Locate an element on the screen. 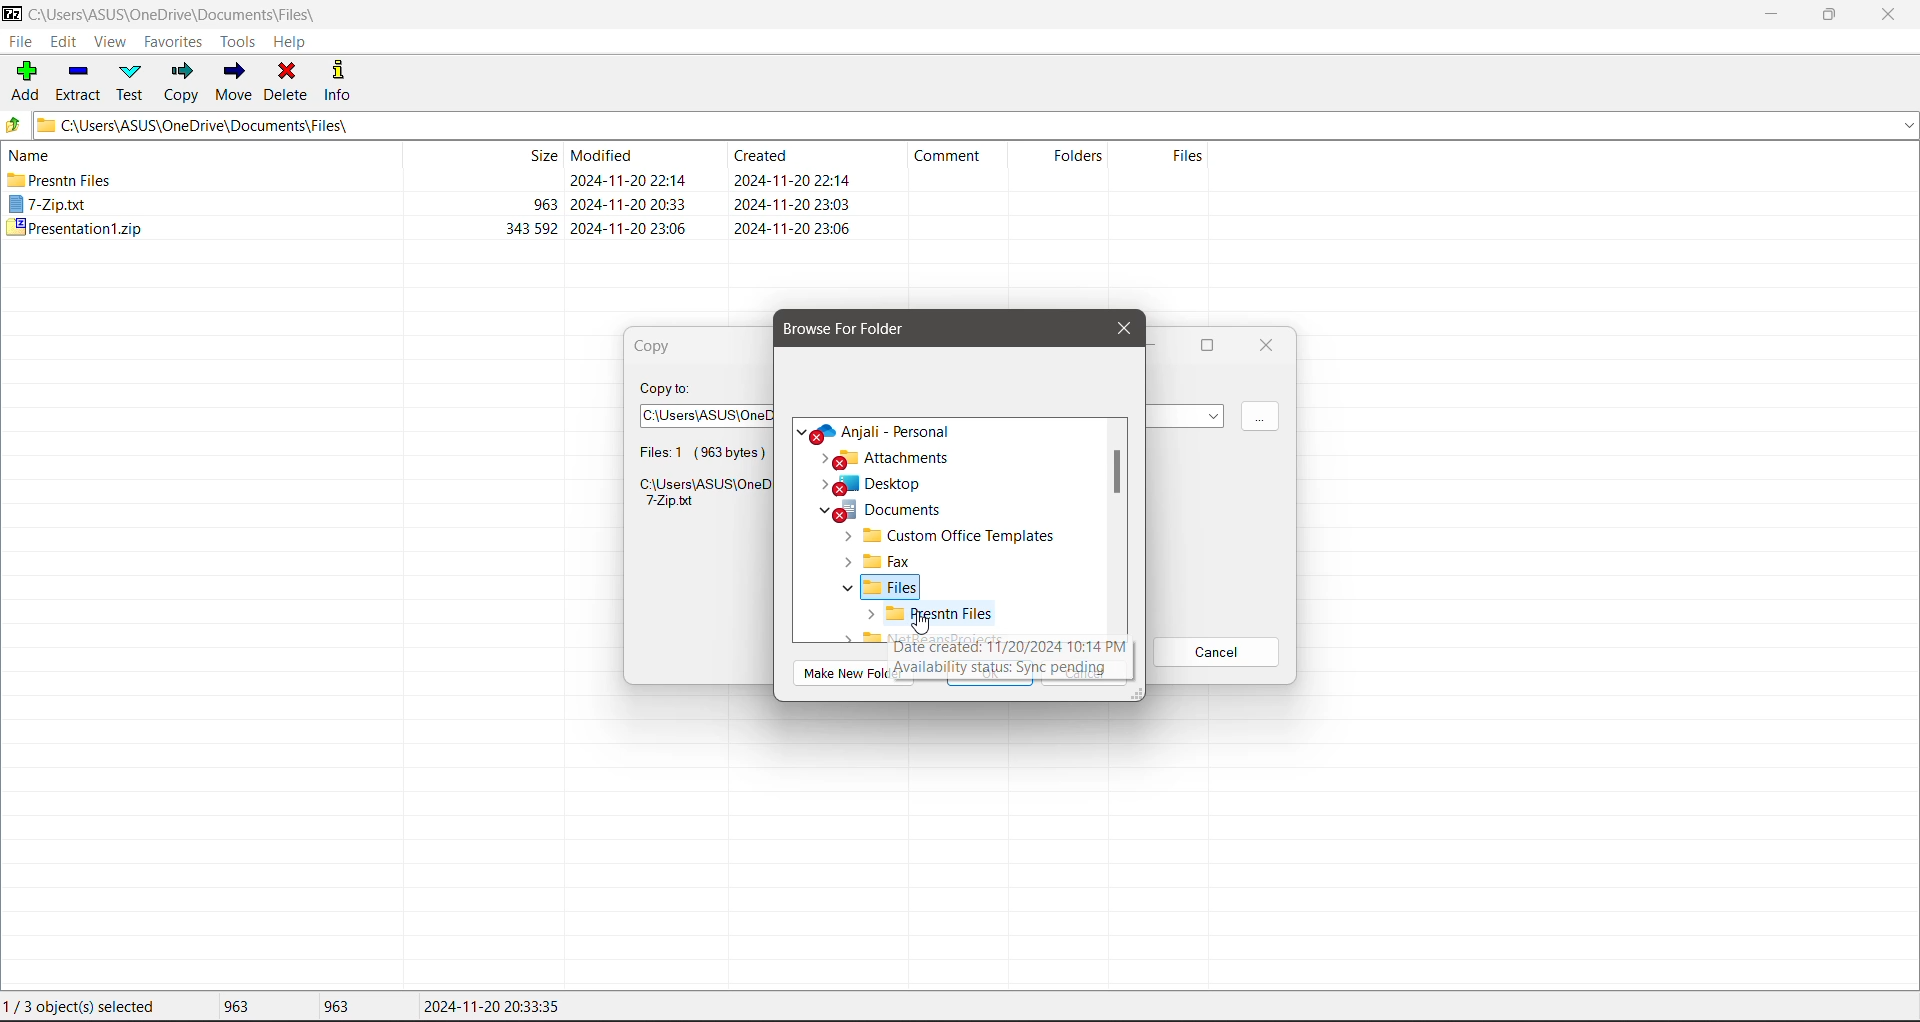 The height and width of the screenshot is (1022, 1920).  is located at coordinates (924, 637).